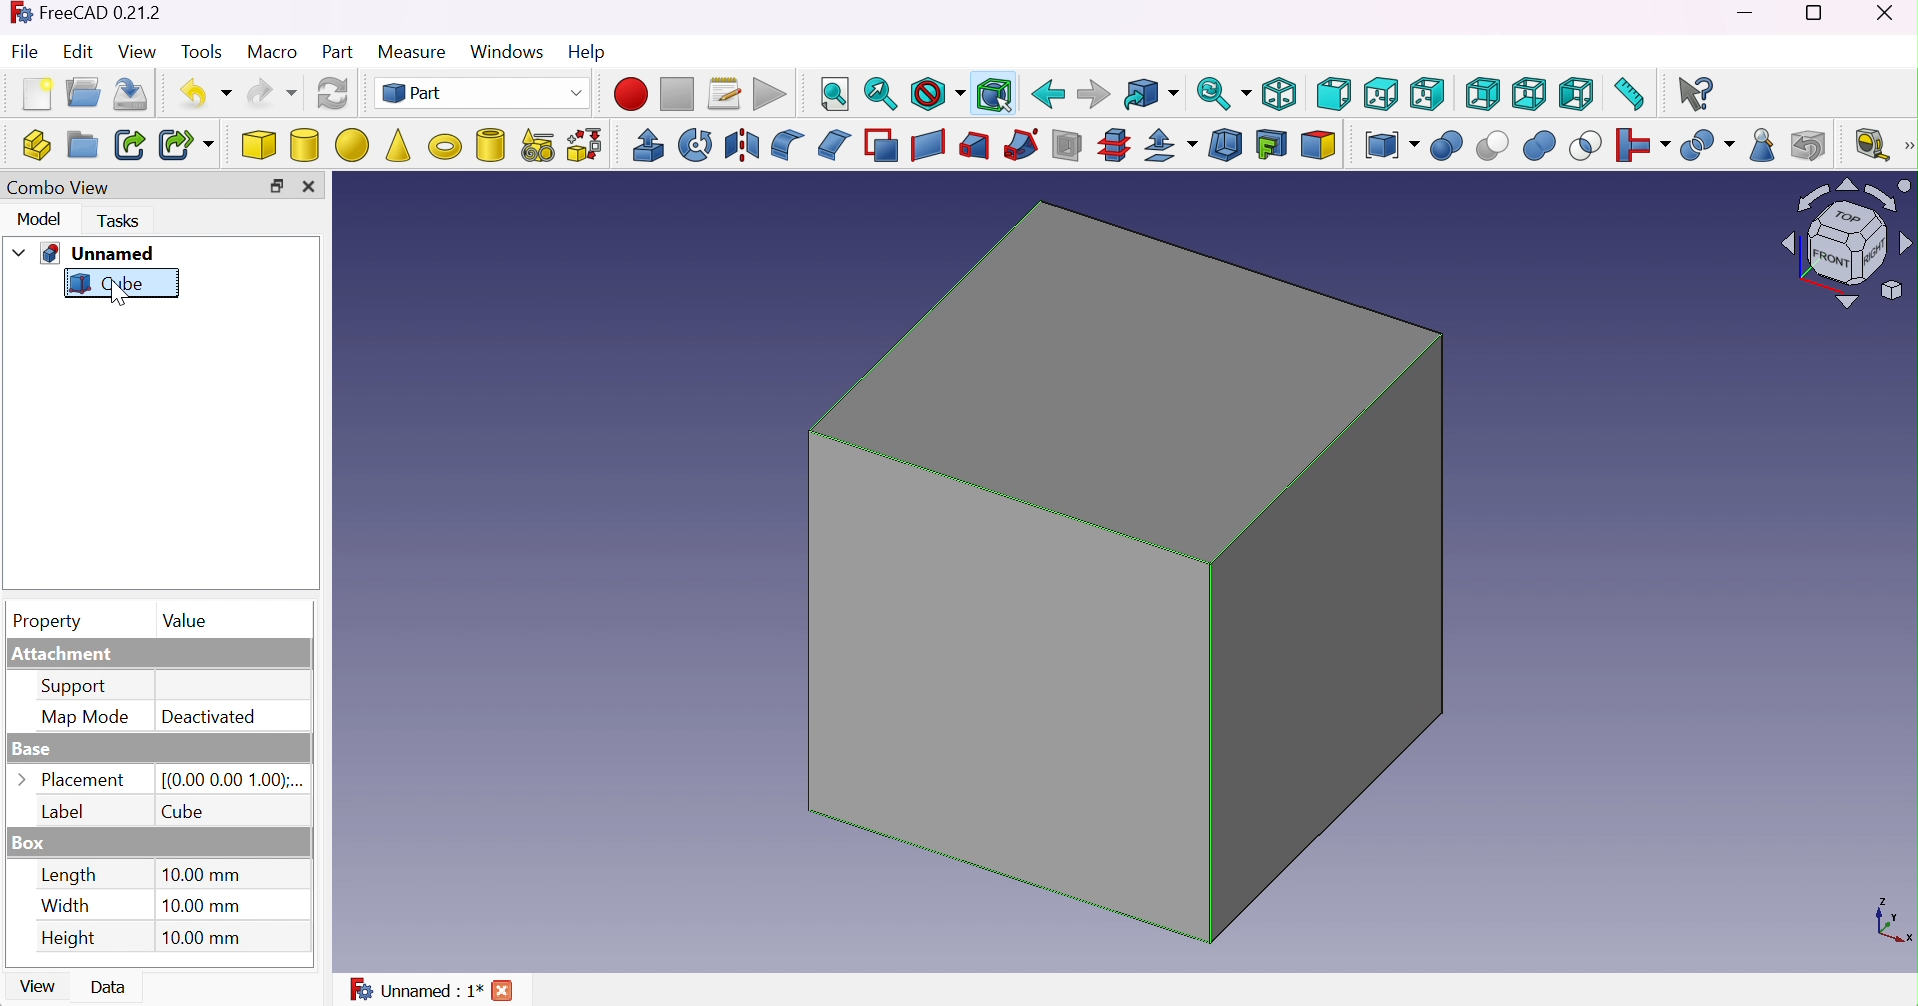 This screenshot has height=1006, width=1918. I want to click on Create part, so click(29, 145).